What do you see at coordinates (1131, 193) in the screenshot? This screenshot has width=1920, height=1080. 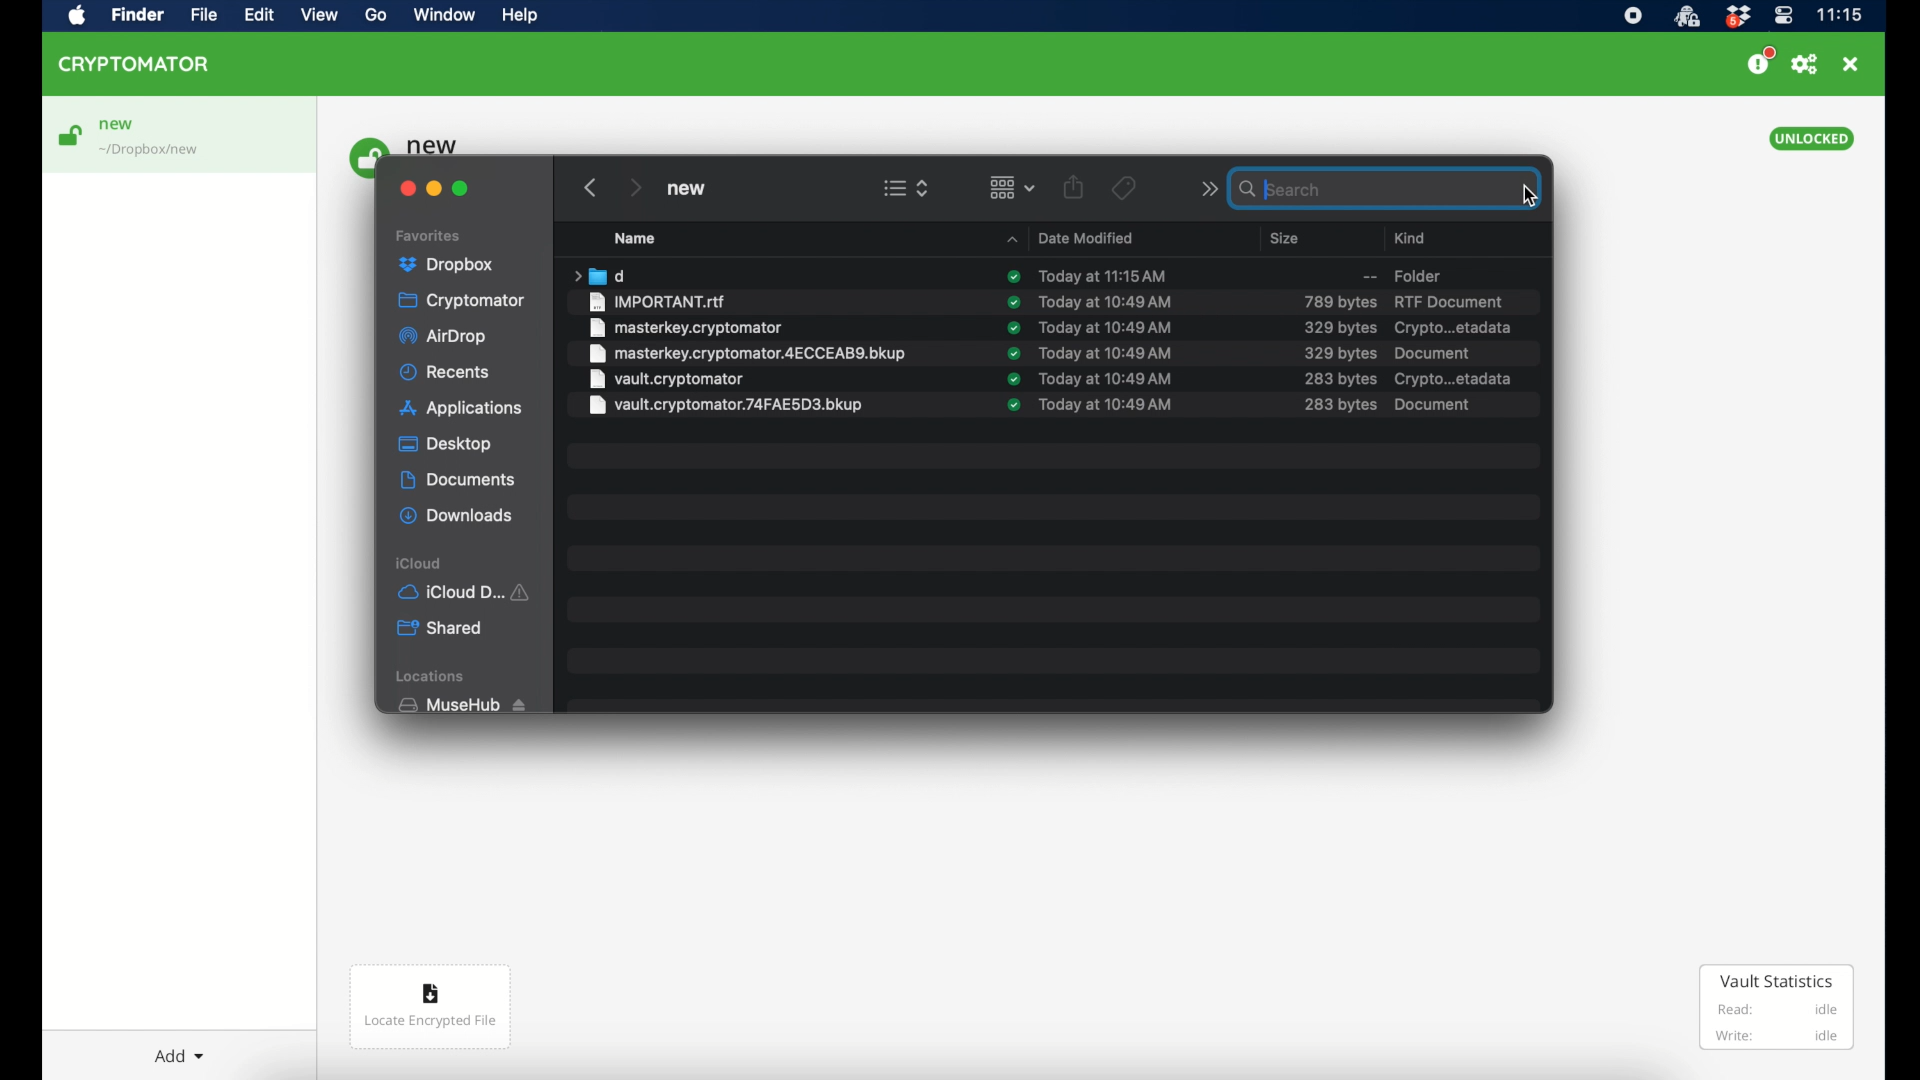 I see `Tags` at bounding box center [1131, 193].